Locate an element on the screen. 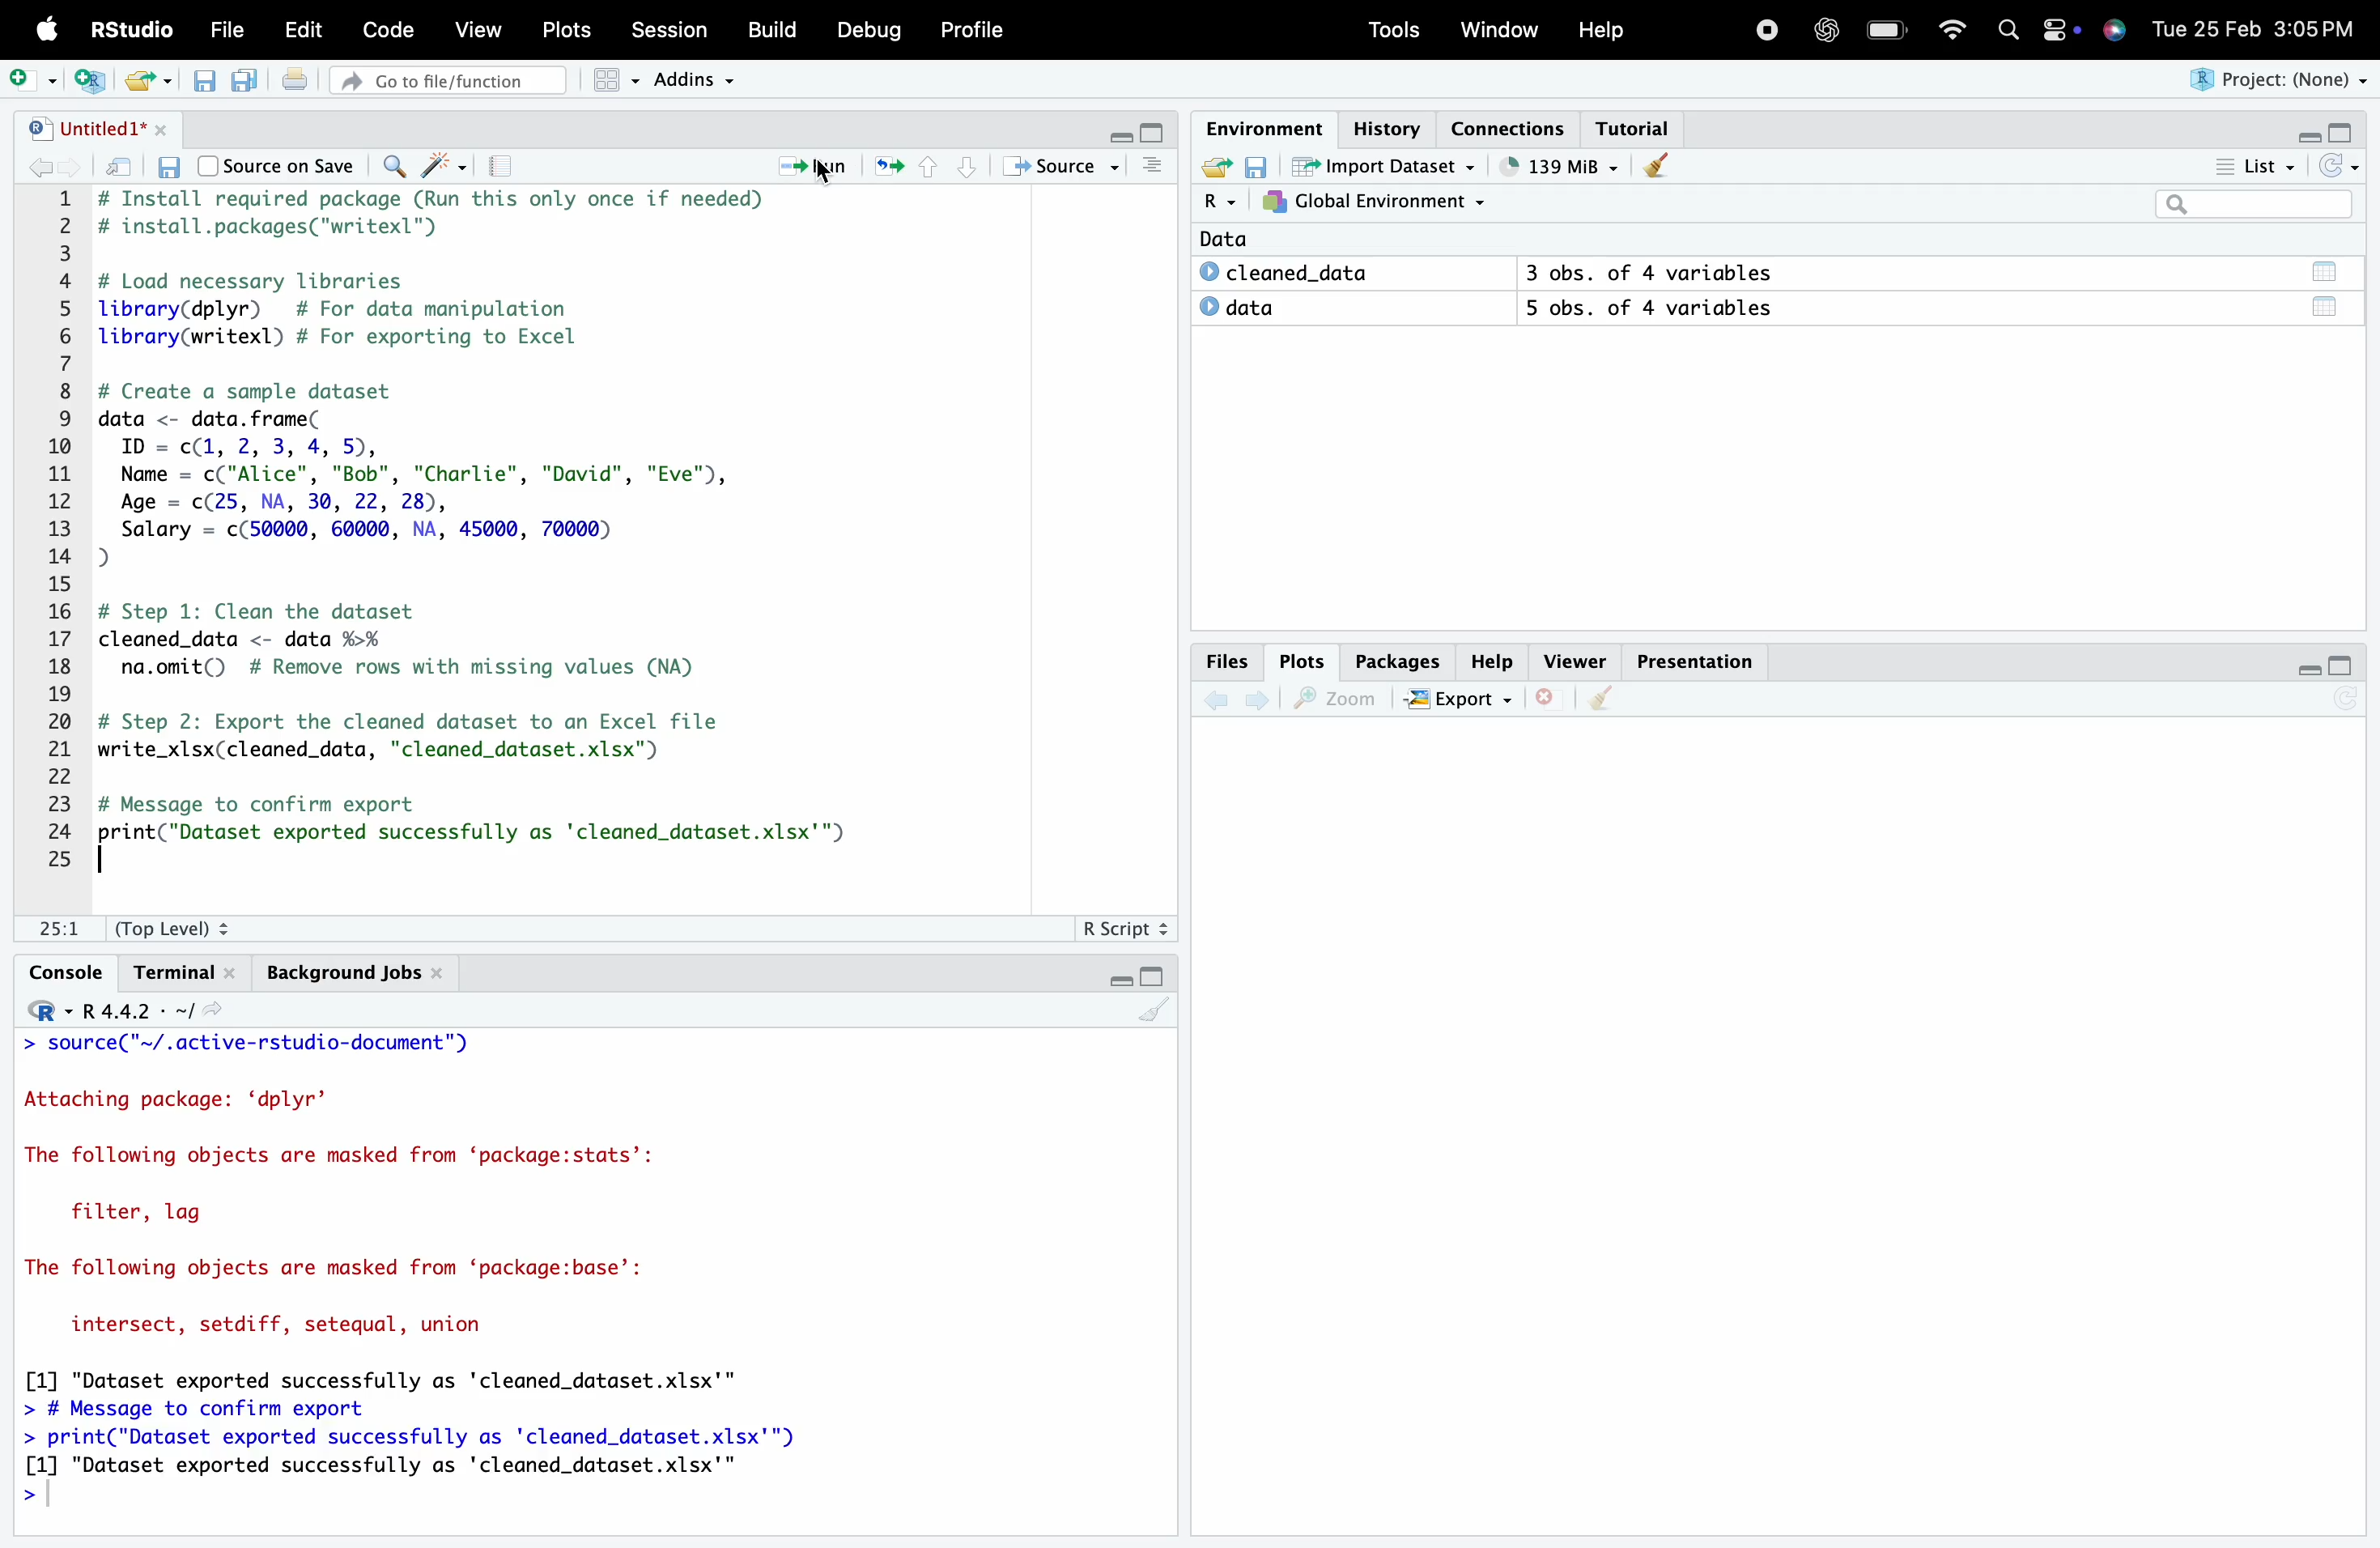  121kib used by R session (Source: Windows System) is located at coordinates (1556, 165).